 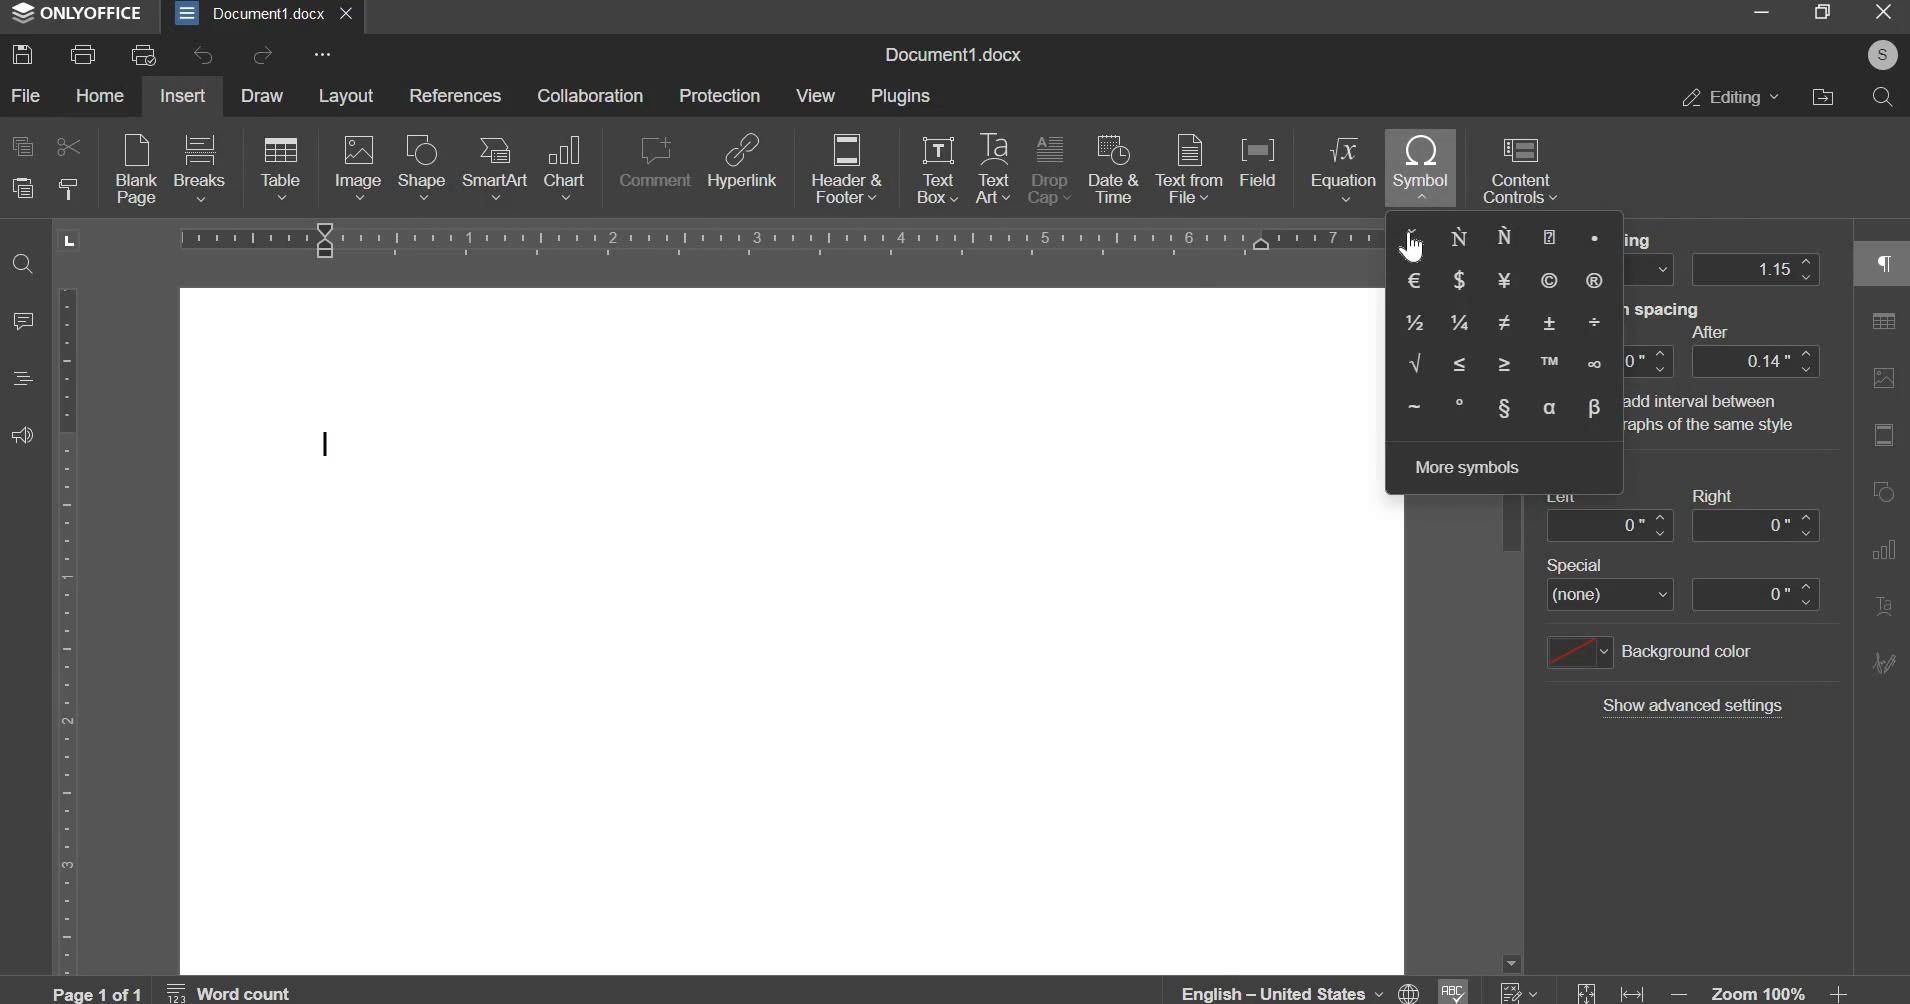 I want to click on cursor, so click(x=1426, y=248).